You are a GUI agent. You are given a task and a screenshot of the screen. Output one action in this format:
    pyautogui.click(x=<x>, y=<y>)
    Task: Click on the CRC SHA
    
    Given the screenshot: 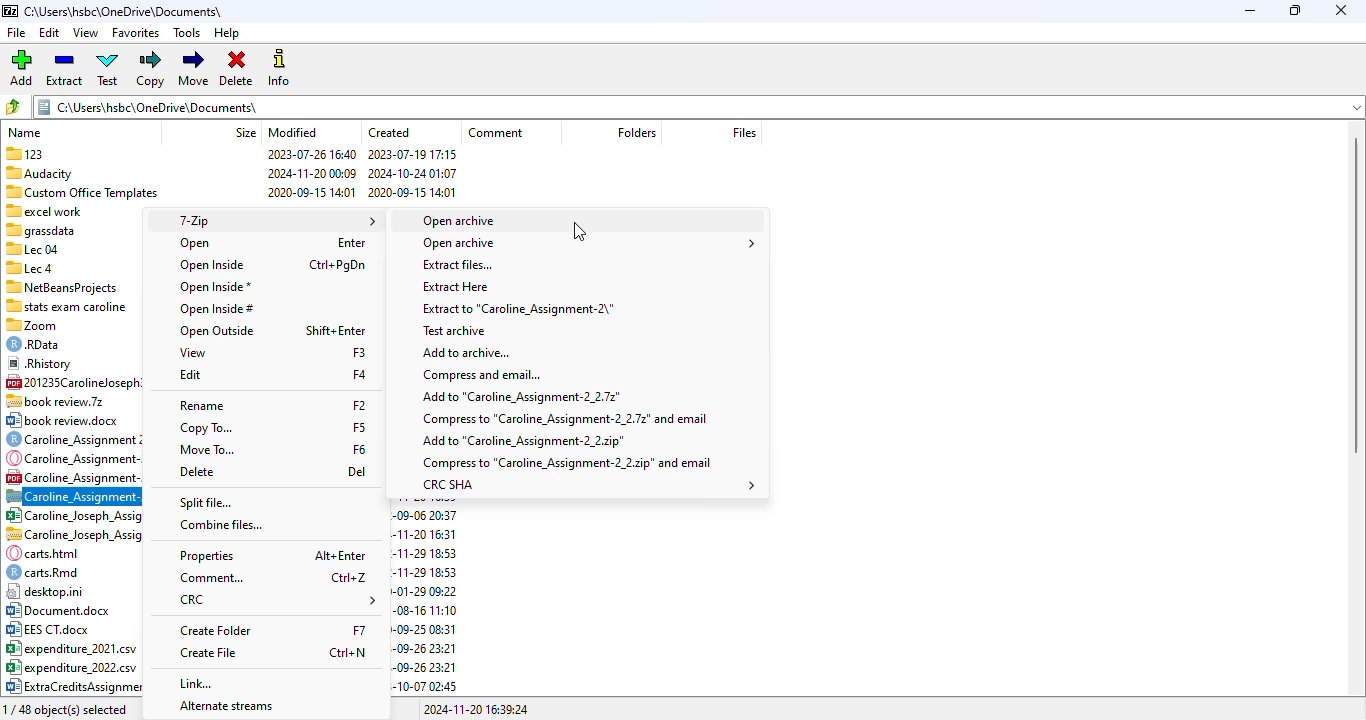 What is the action you would take?
    pyautogui.click(x=590, y=485)
    